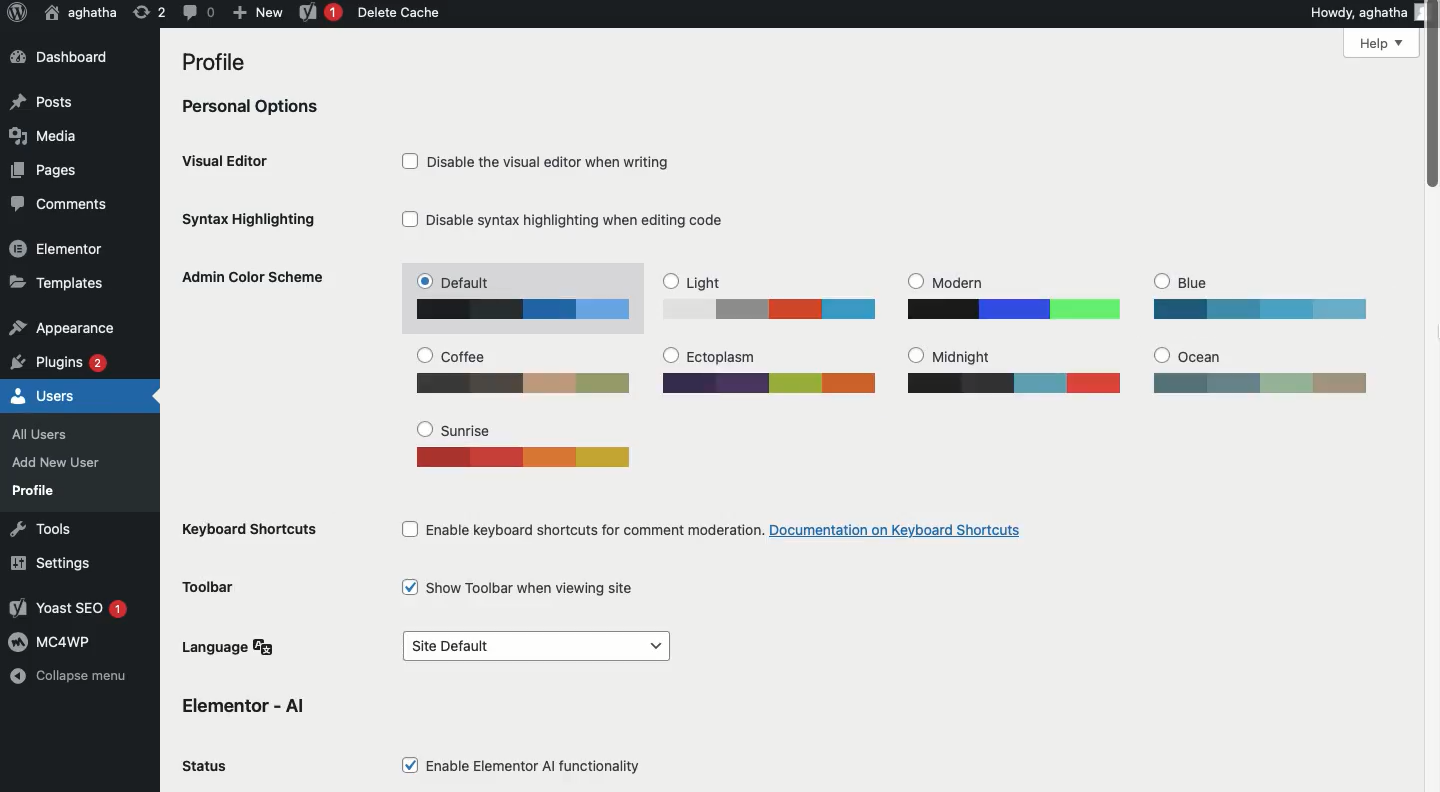 The image size is (1440, 792). Describe the element at coordinates (82, 12) in the screenshot. I see `User` at that location.